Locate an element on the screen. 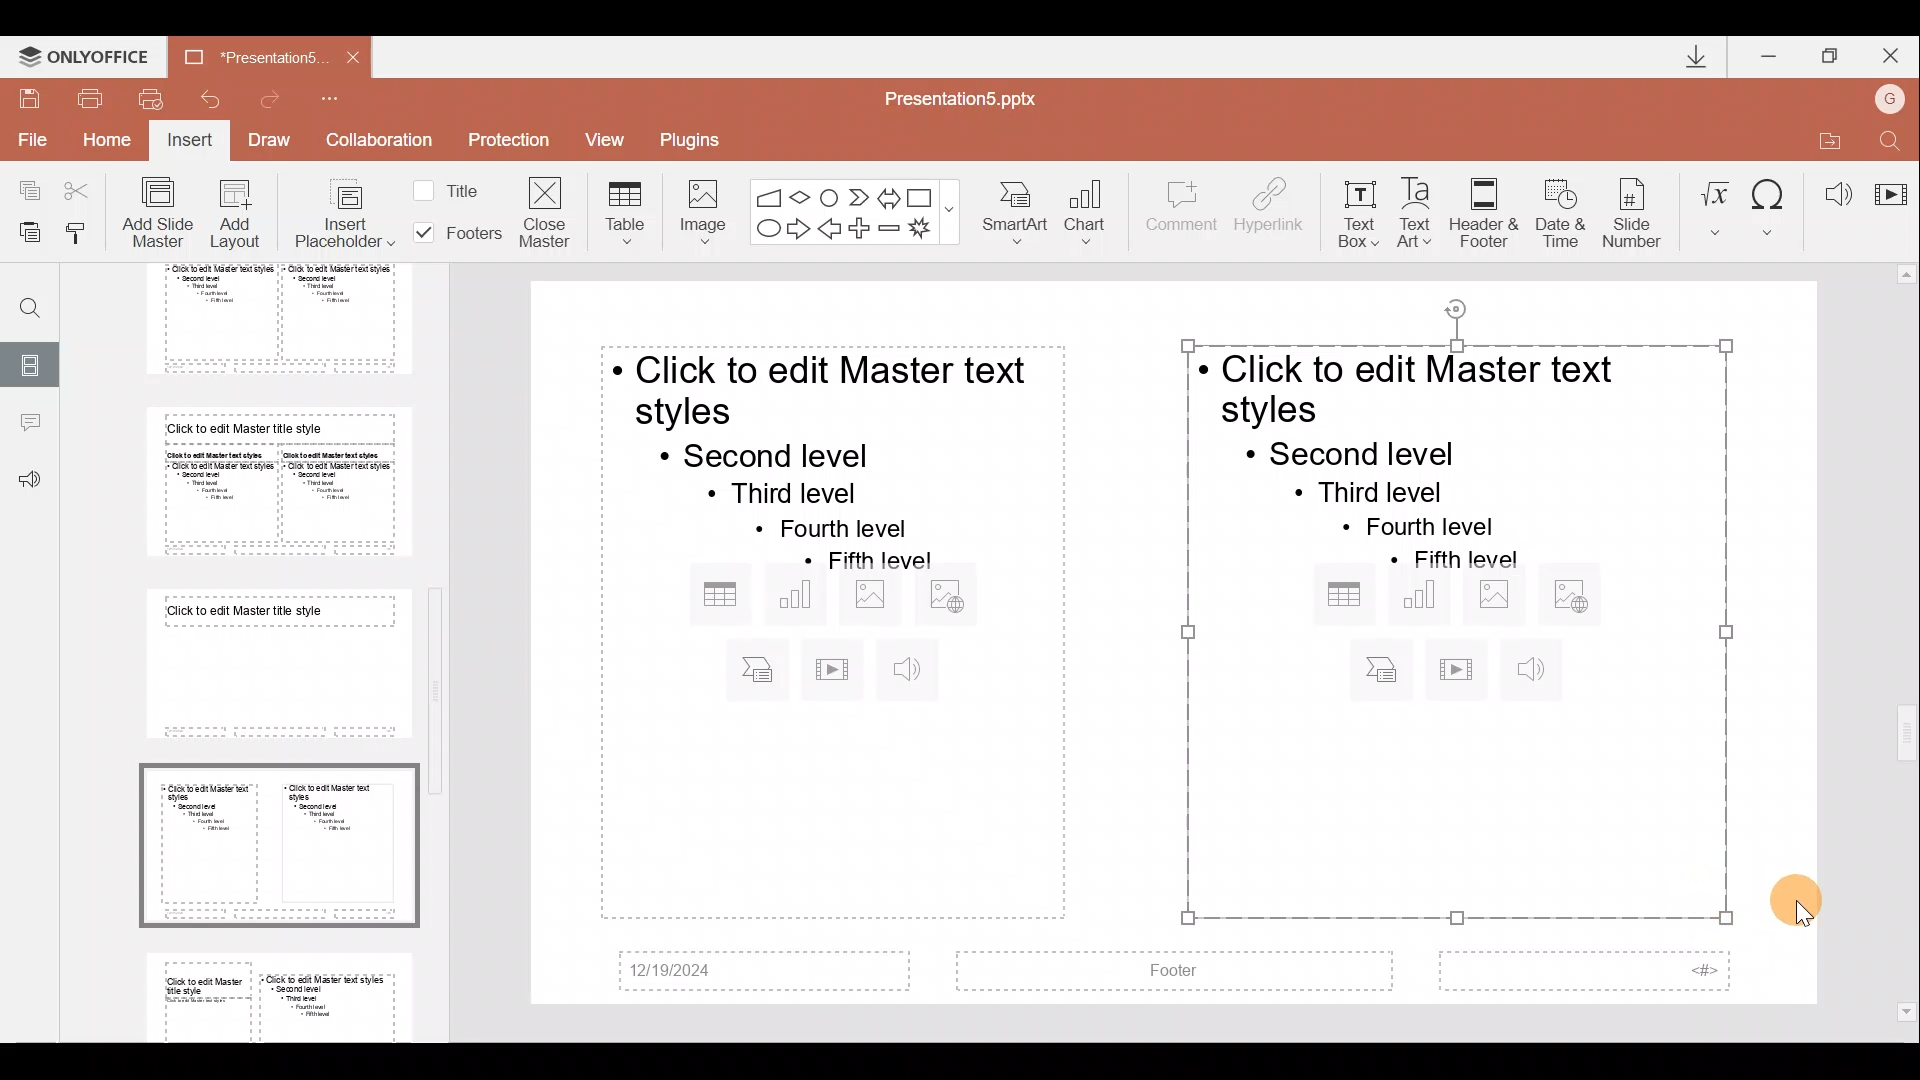 The height and width of the screenshot is (1080, 1920). Print file is located at coordinates (91, 97).